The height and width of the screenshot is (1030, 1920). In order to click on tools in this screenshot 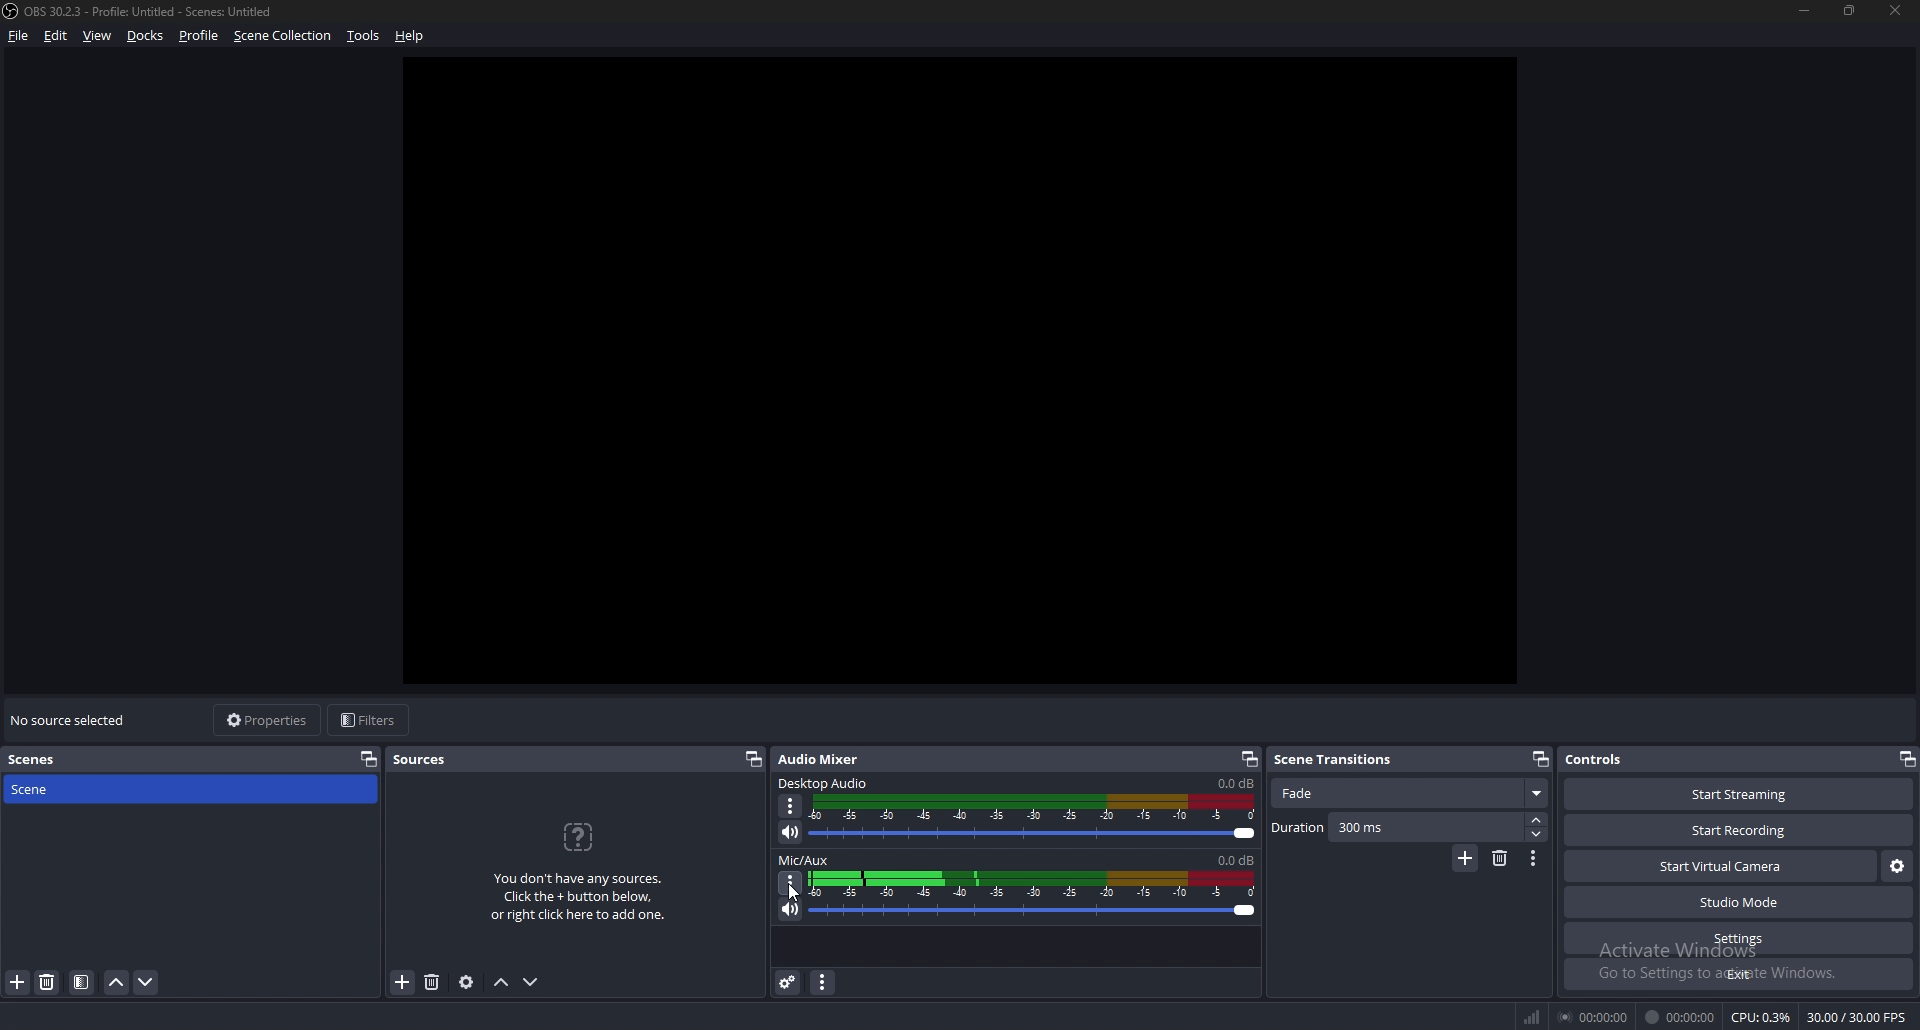, I will do `click(362, 36)`.